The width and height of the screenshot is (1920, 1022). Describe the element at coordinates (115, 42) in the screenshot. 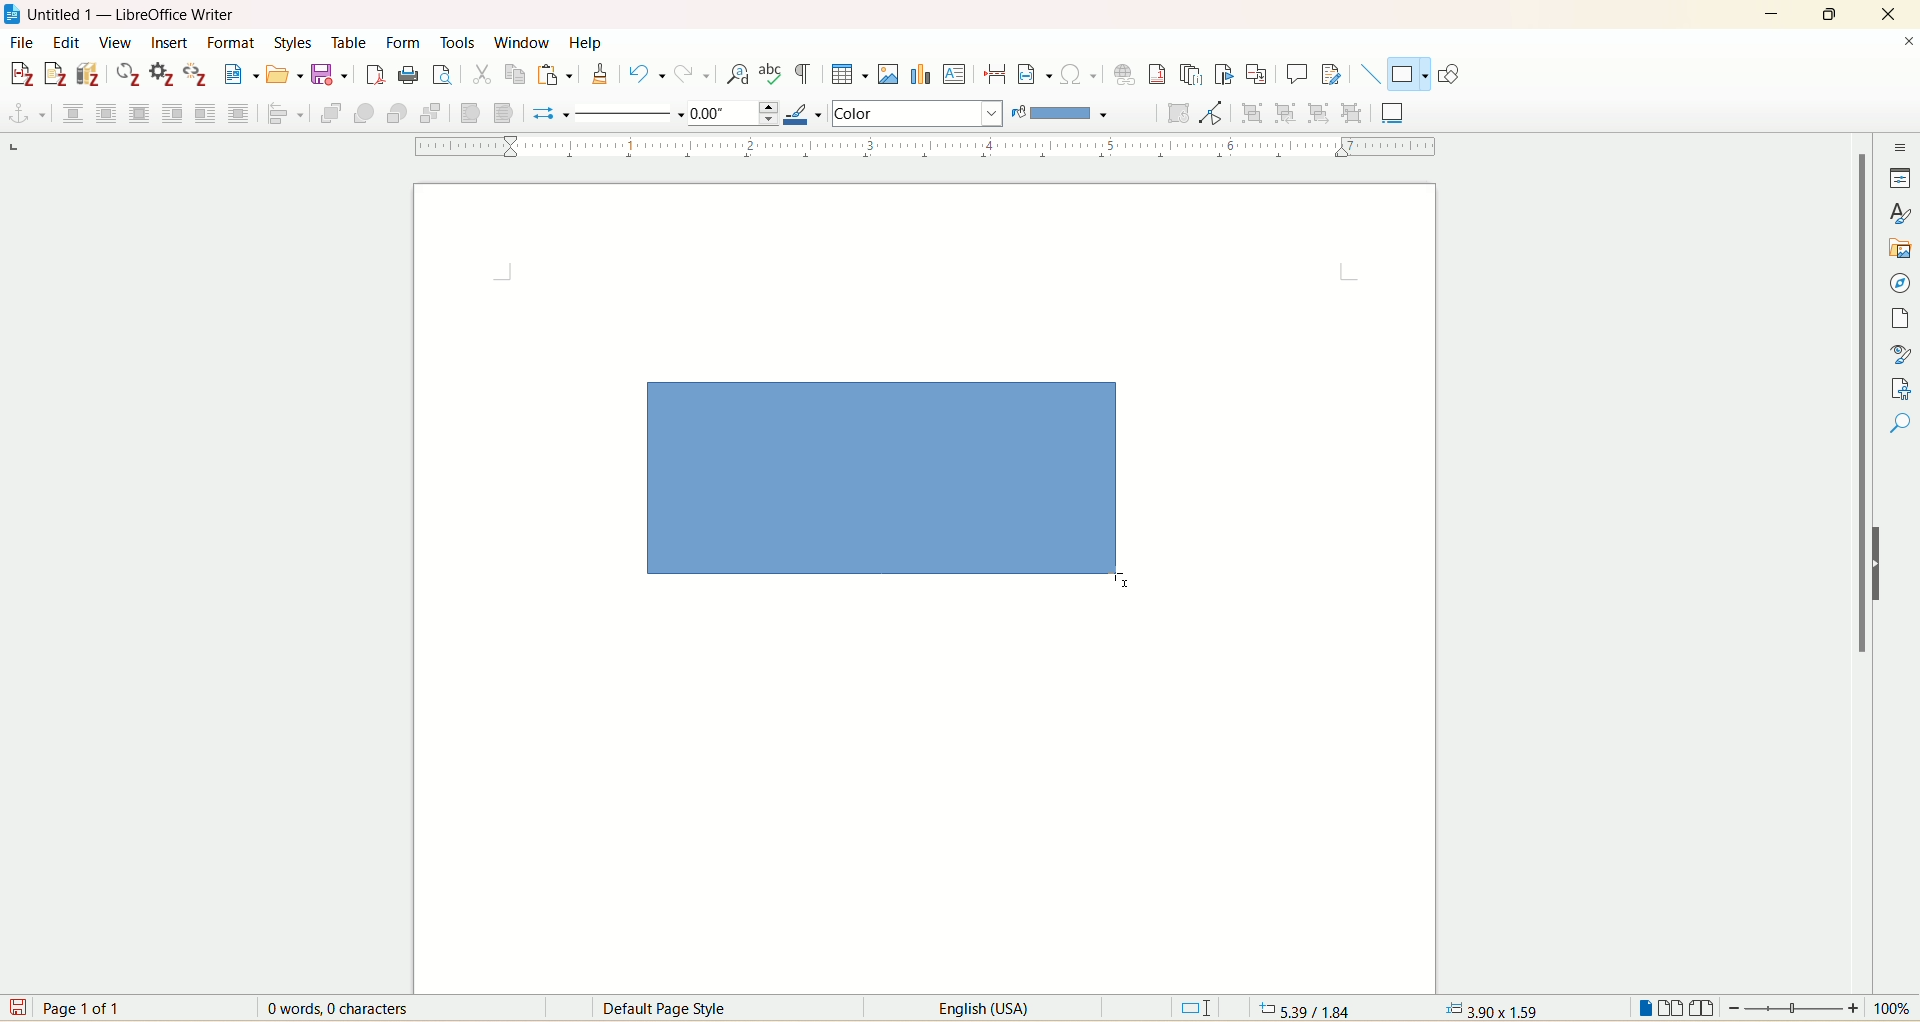

I see `view` at that location.